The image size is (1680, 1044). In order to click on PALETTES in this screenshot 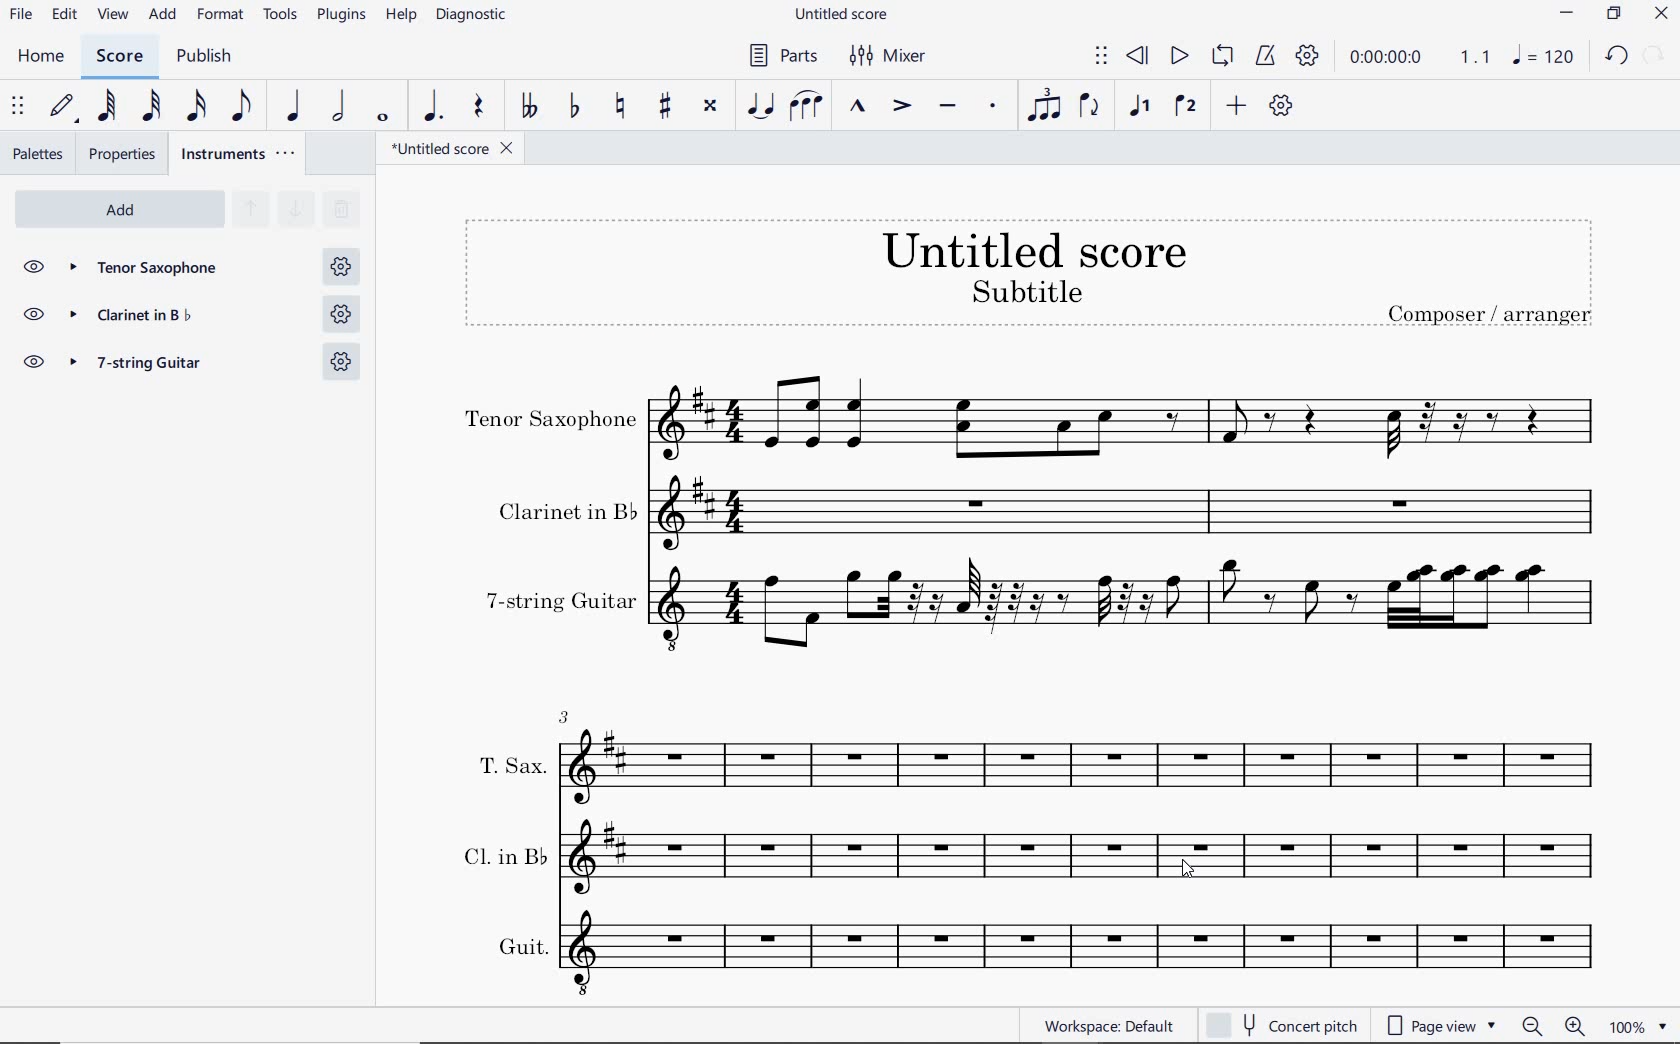, I will do `click(37, 152)`.